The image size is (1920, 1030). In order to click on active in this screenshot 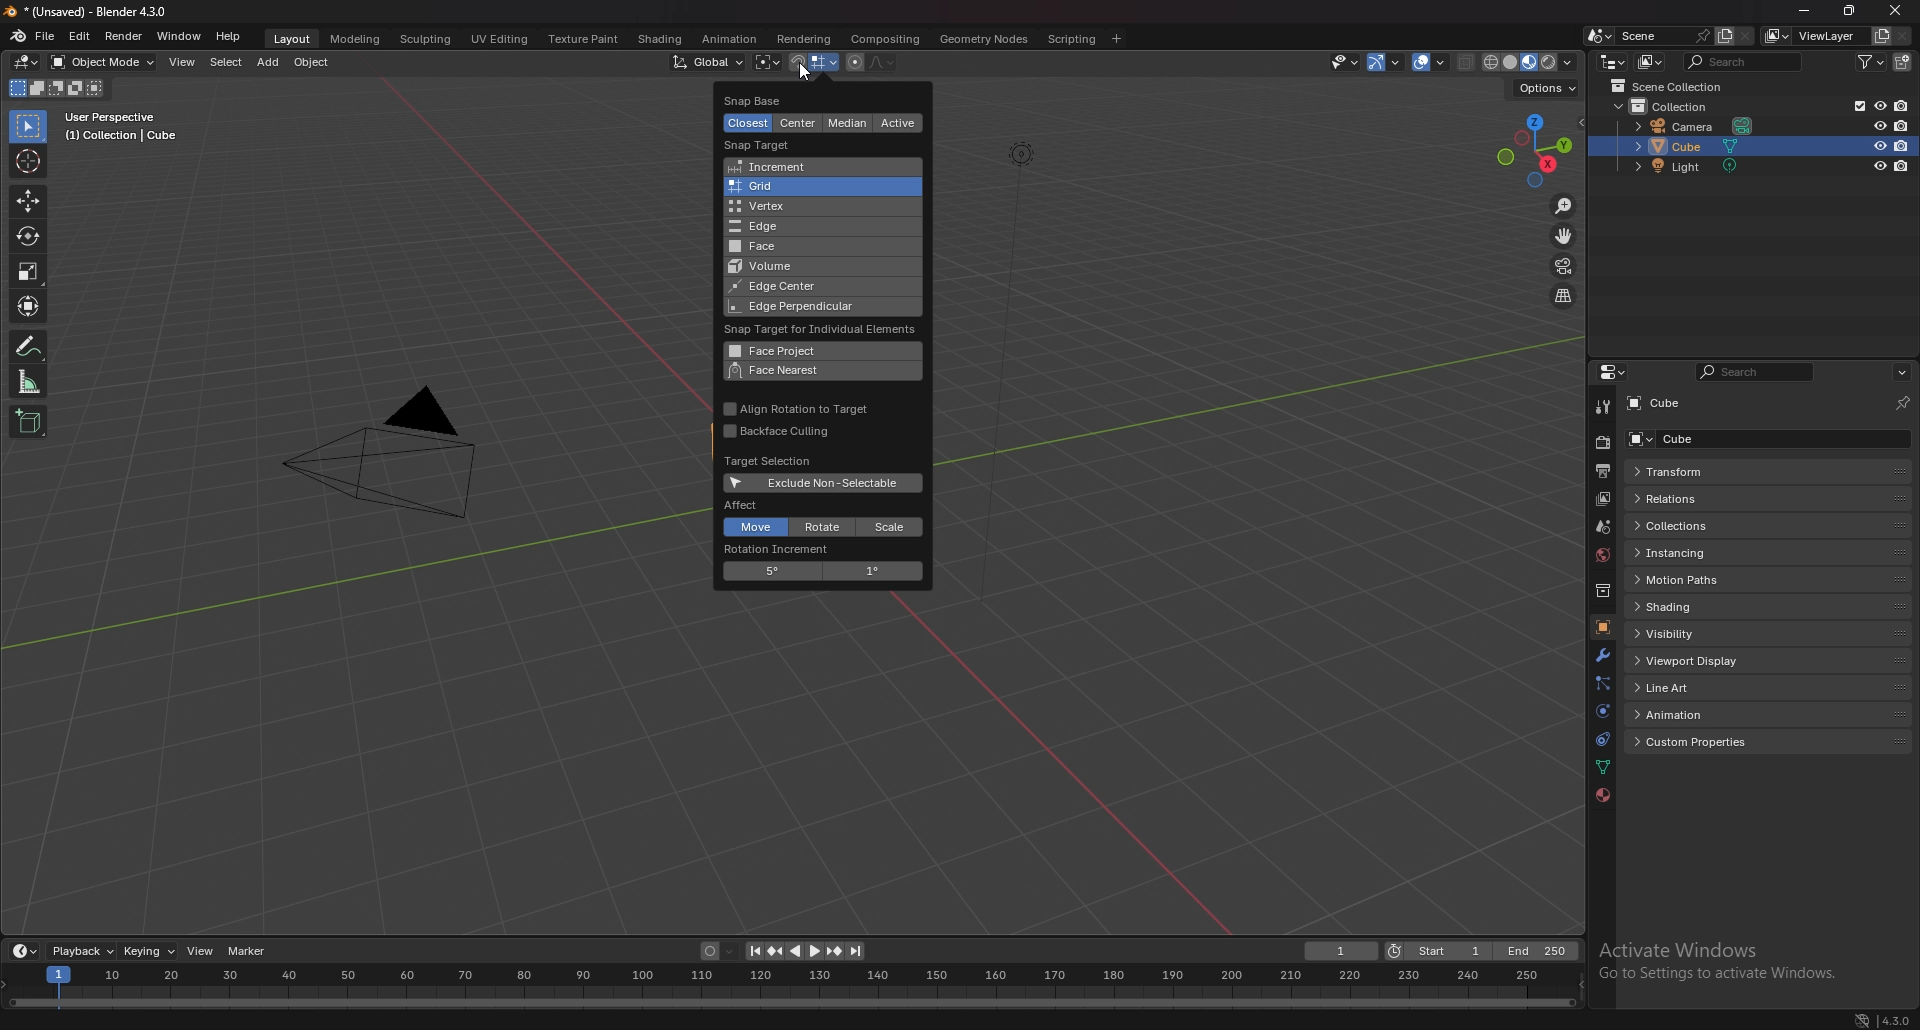, I will do `click(897, 123)`.